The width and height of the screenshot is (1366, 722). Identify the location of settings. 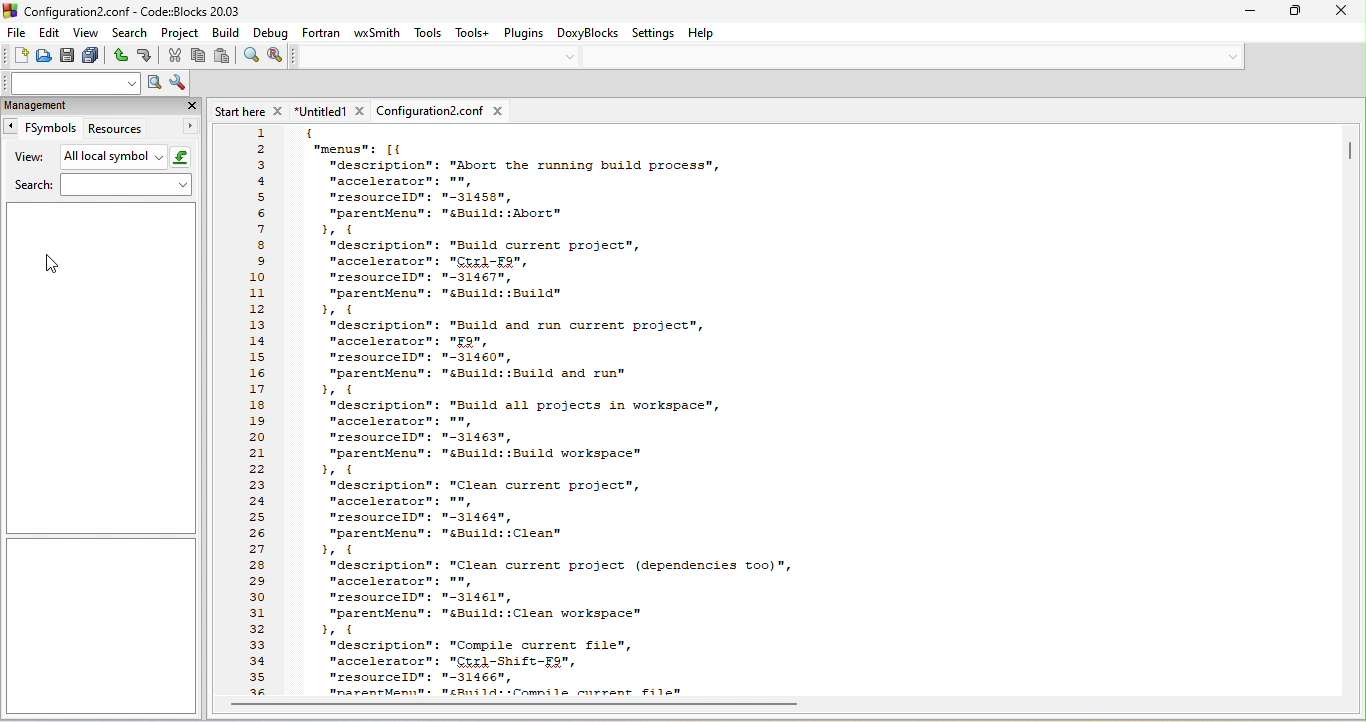
(653, 32).